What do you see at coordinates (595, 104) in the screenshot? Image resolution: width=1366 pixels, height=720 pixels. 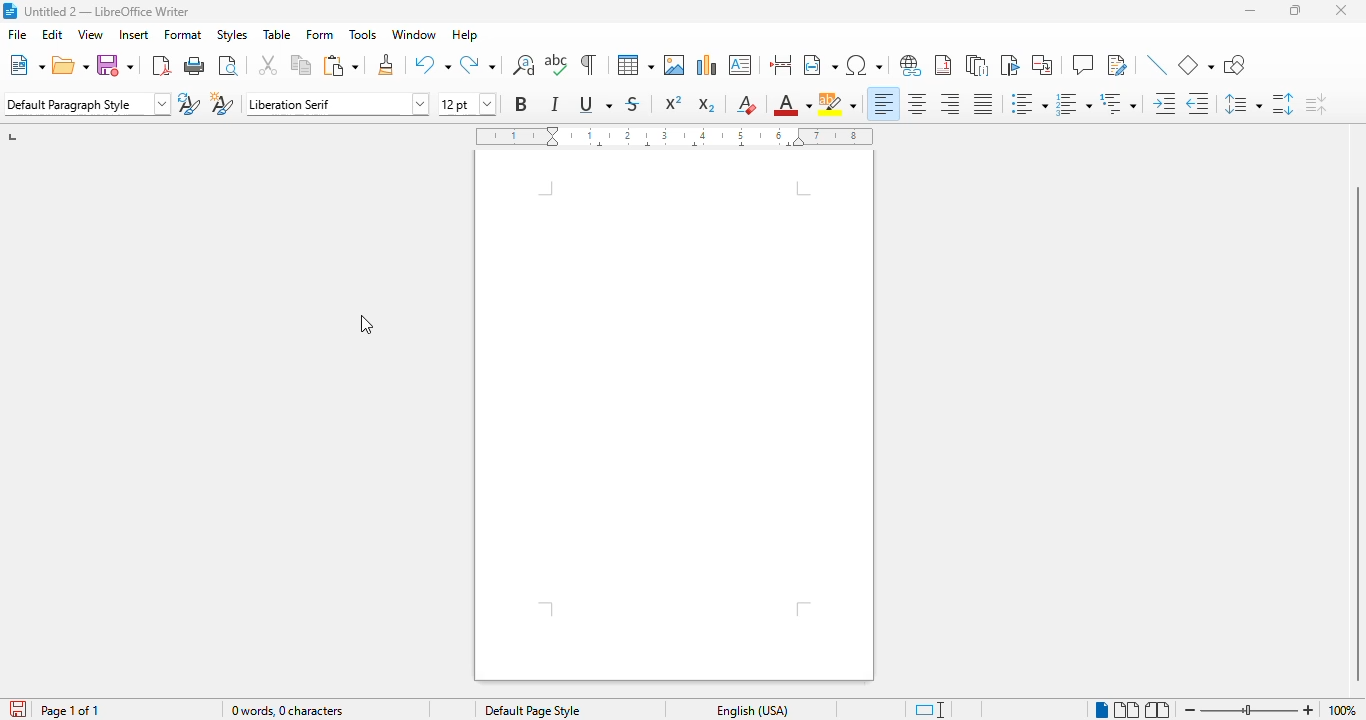 I see `underline` at bounding box center [595, 104].